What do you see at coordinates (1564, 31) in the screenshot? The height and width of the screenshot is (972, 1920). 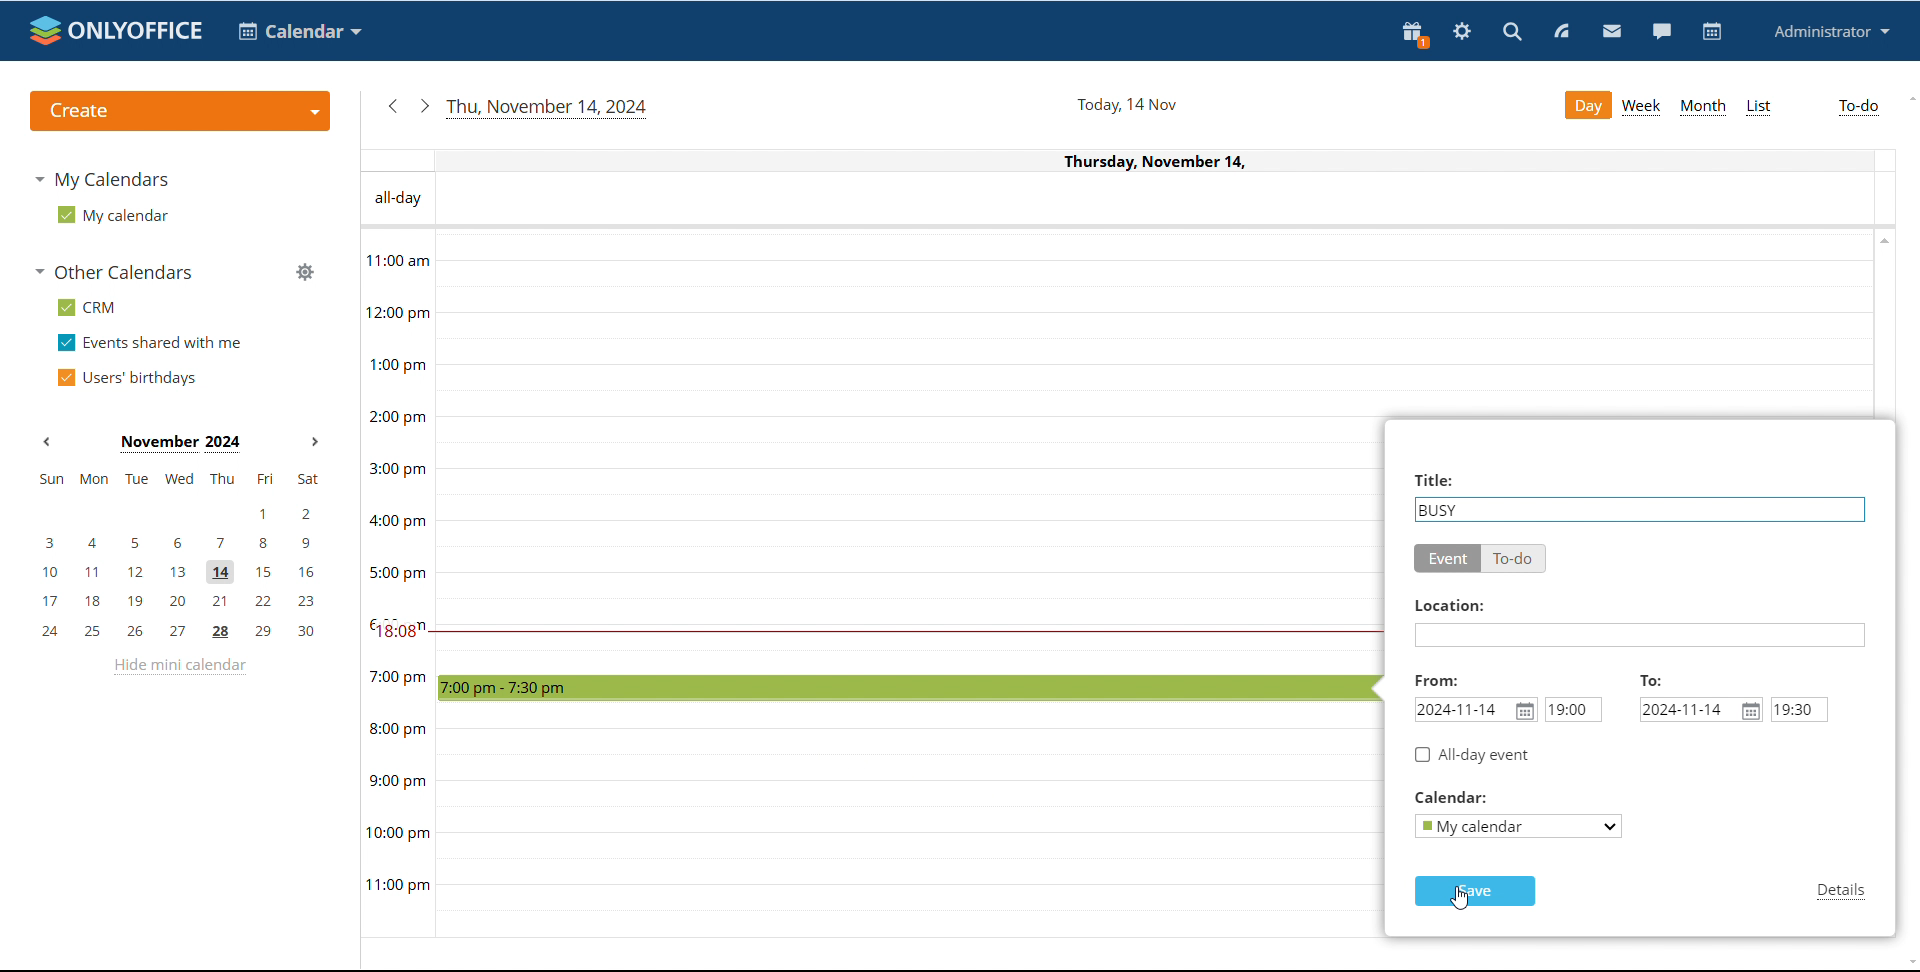 I see `feed` at bounding box center [1564, 31].